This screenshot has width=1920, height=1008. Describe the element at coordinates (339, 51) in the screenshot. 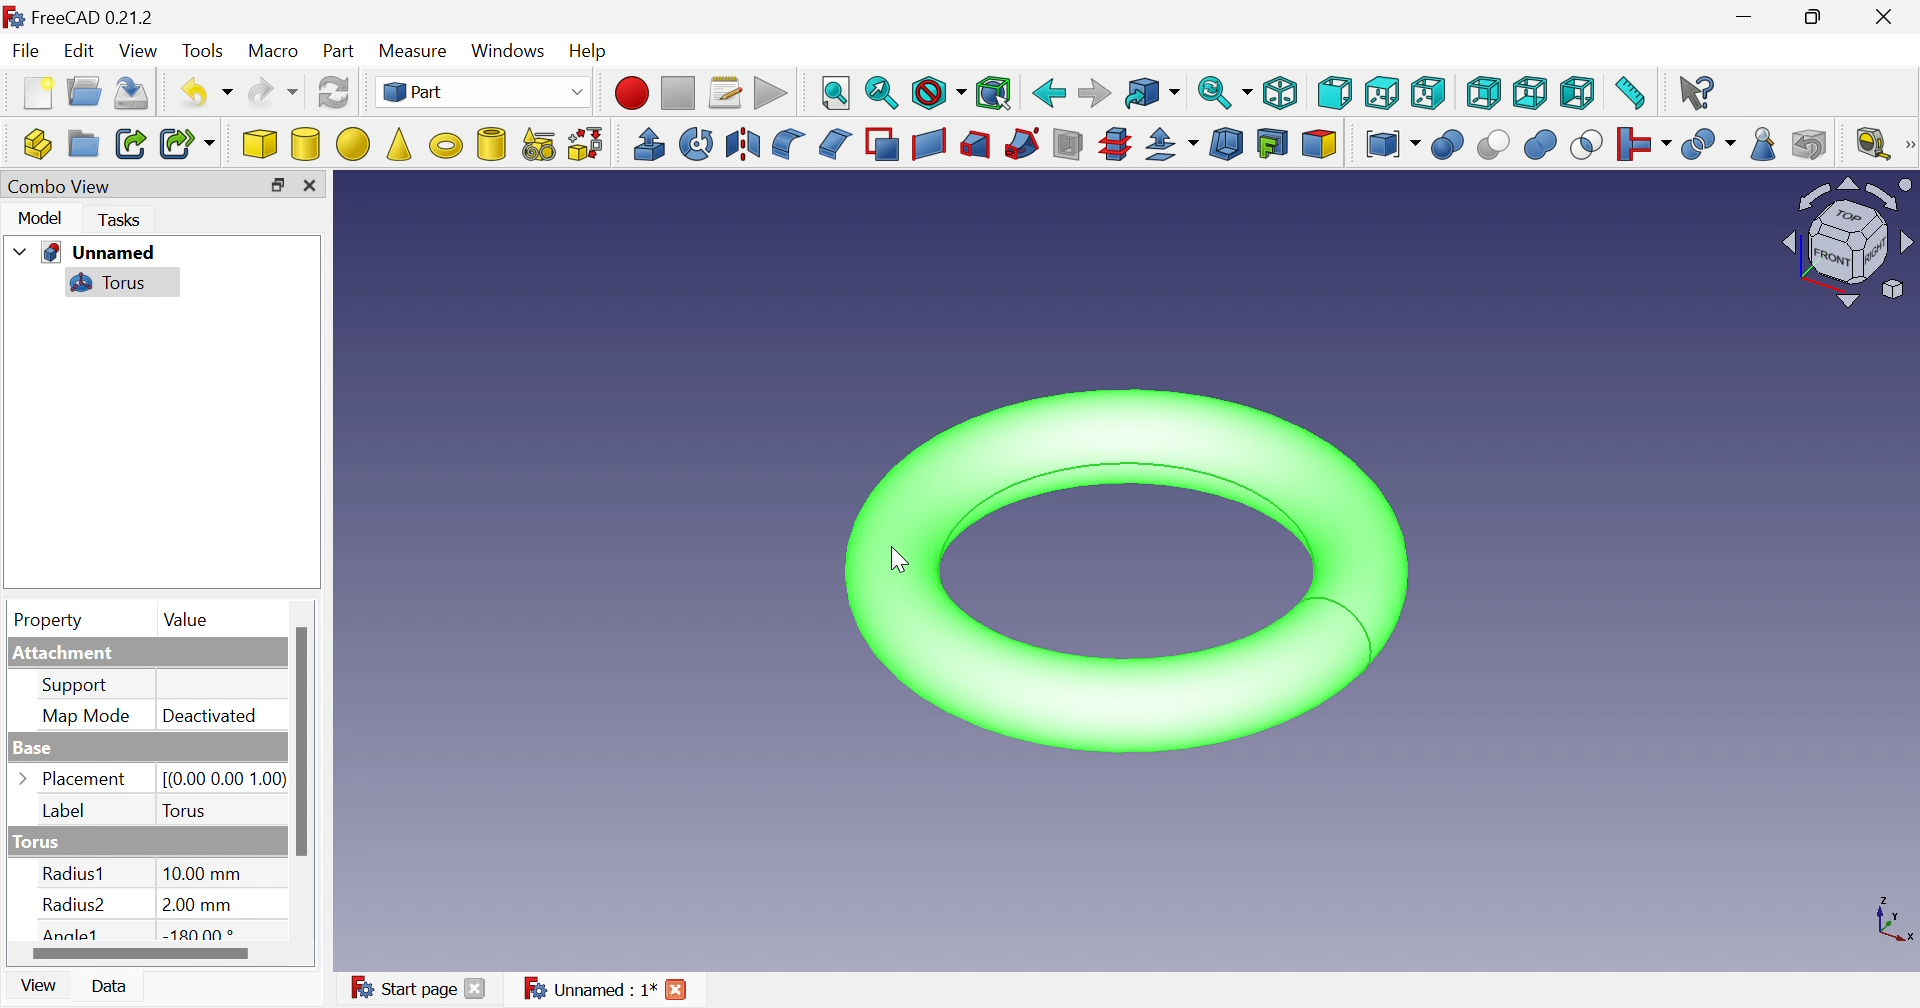

I see `Part` at that location.